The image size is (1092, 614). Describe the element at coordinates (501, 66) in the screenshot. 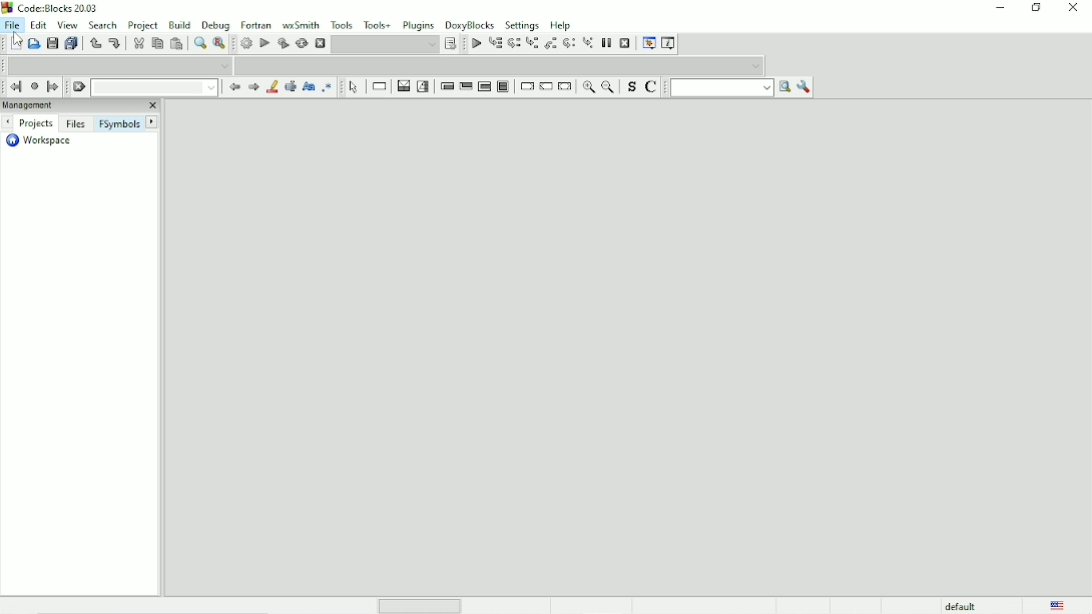

I see `Drop down` at that location.